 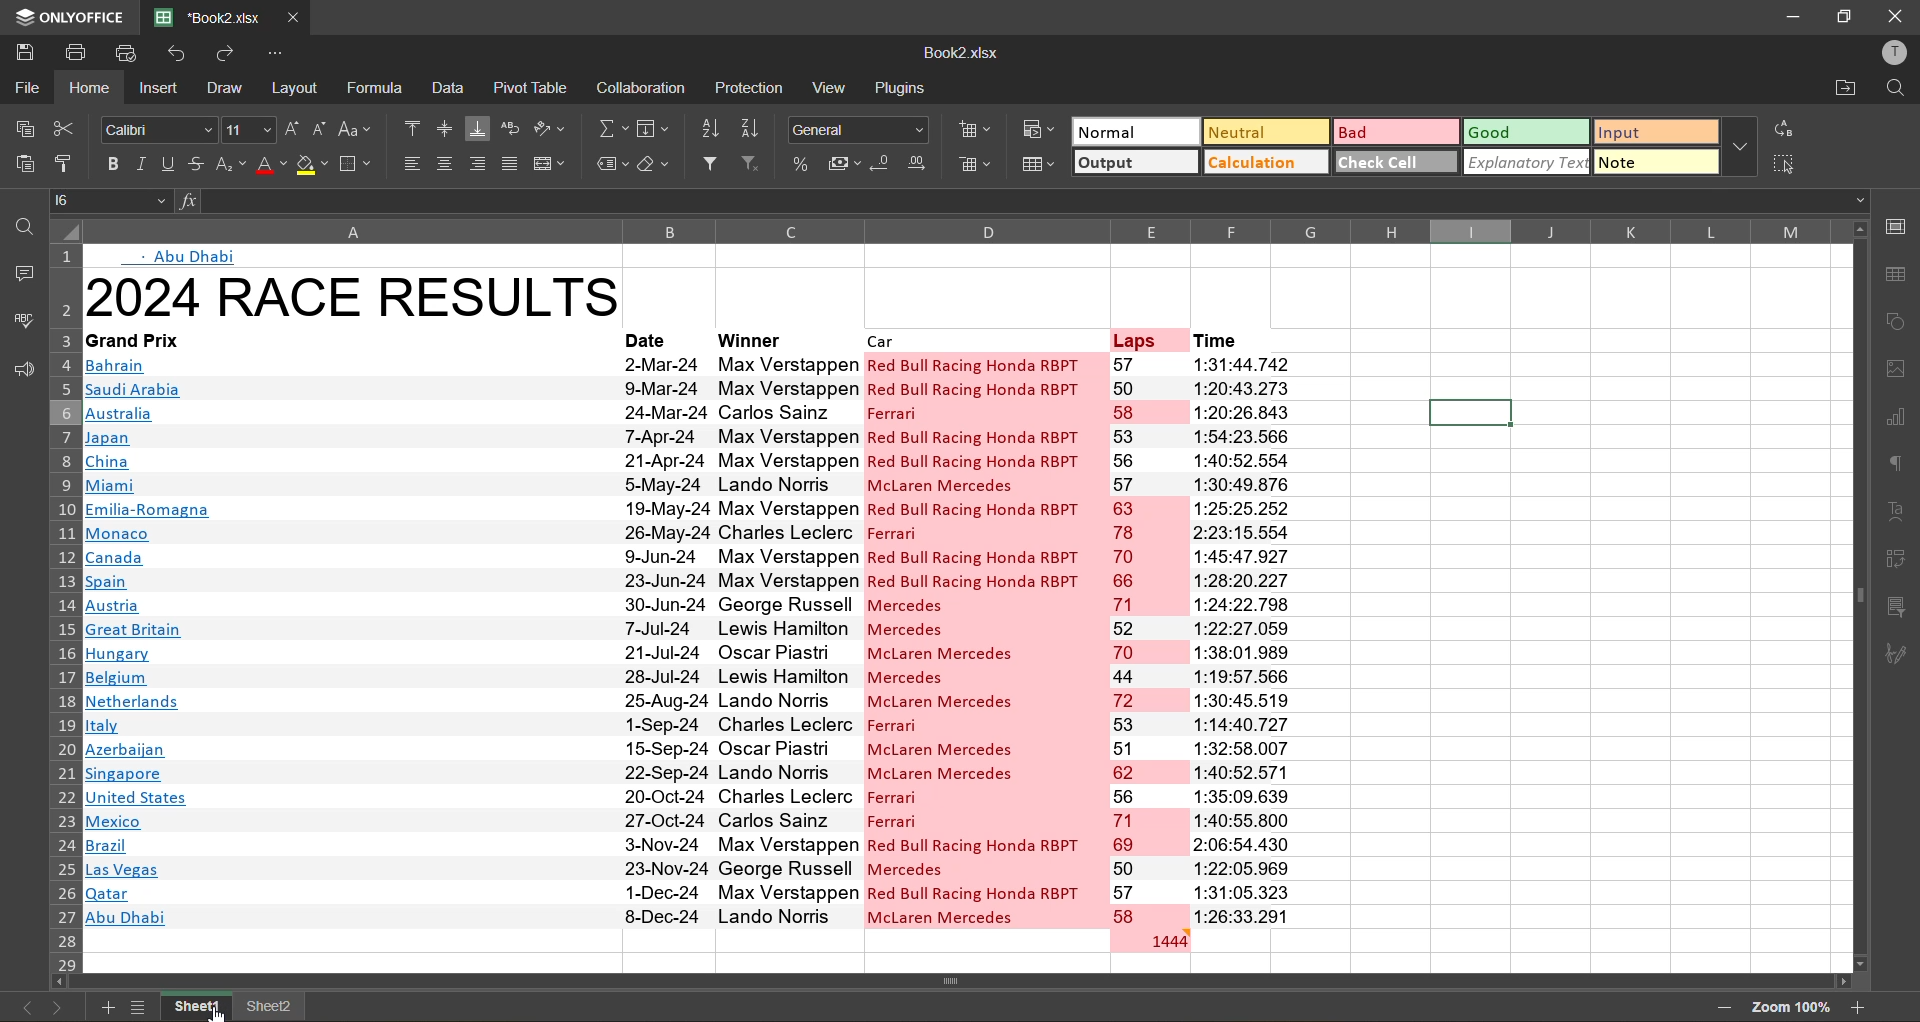 I want to click on find, so click(x=20, y=220).